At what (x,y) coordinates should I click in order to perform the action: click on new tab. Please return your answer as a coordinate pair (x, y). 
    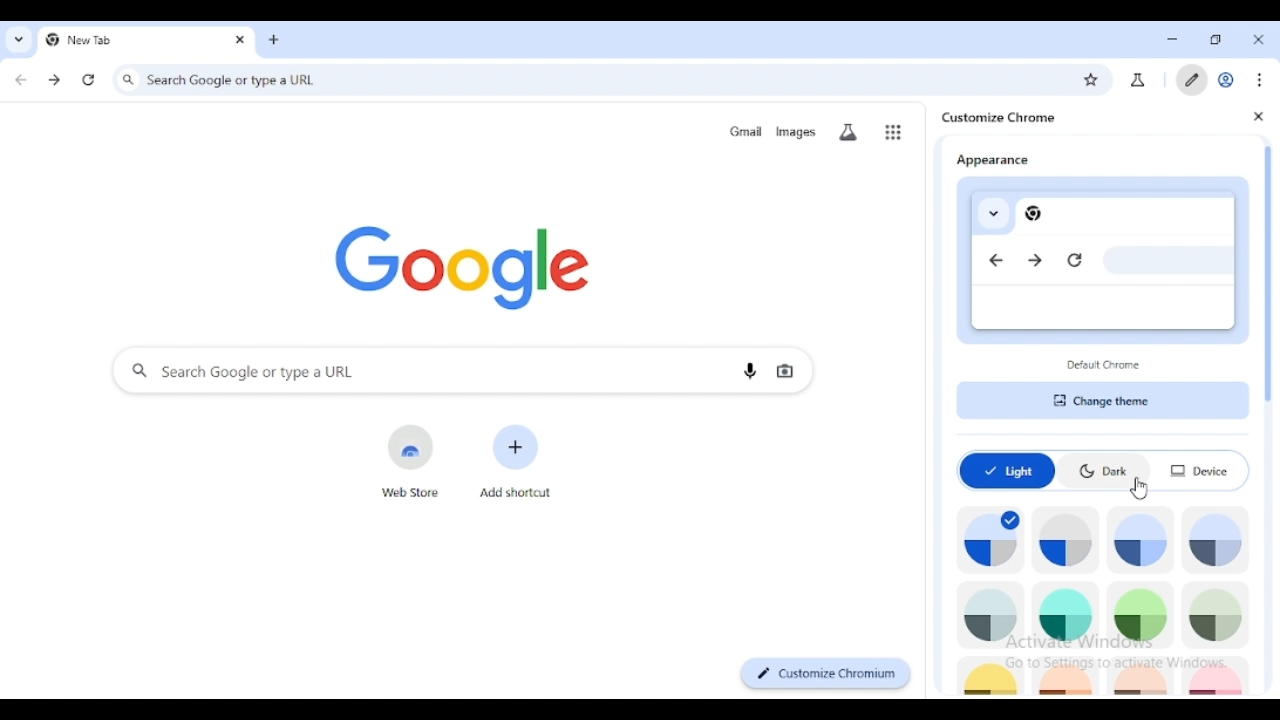
    Looking at the image, I should click on (118, 39).